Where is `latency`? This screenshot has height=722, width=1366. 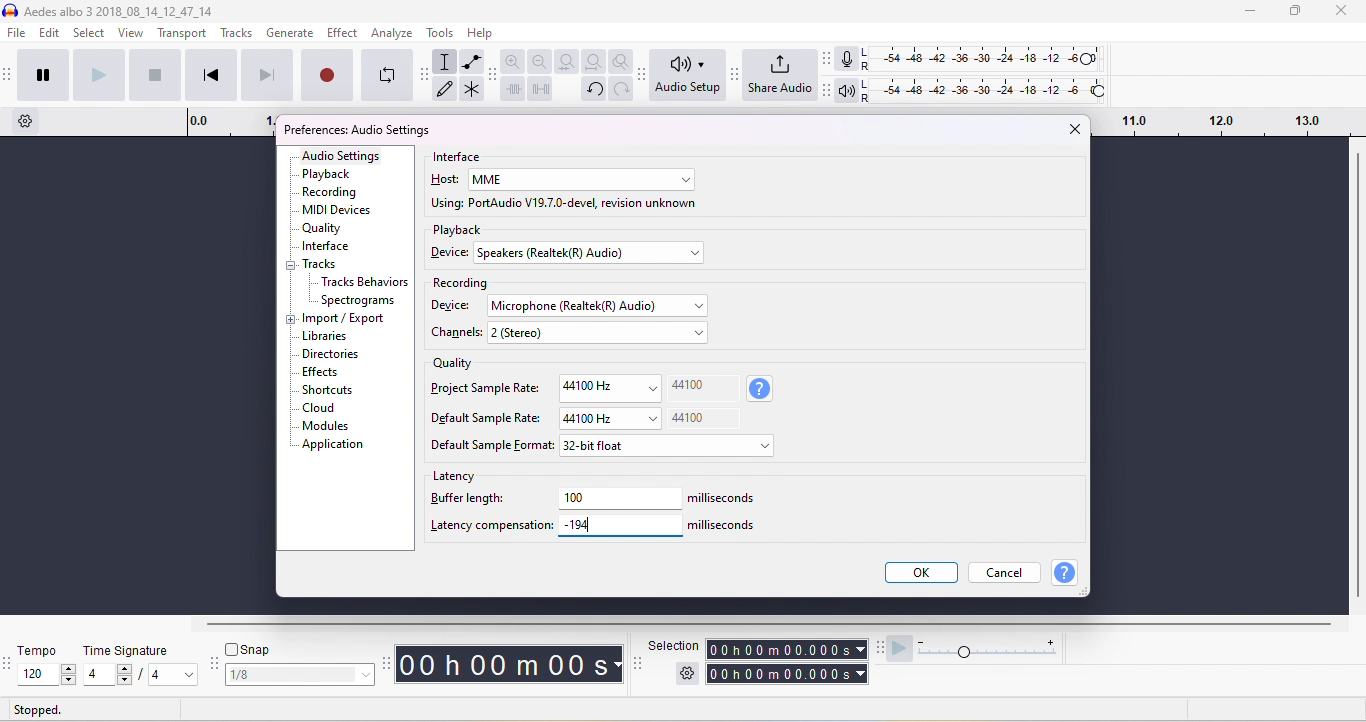 latency is located at coordinates (457, 475).